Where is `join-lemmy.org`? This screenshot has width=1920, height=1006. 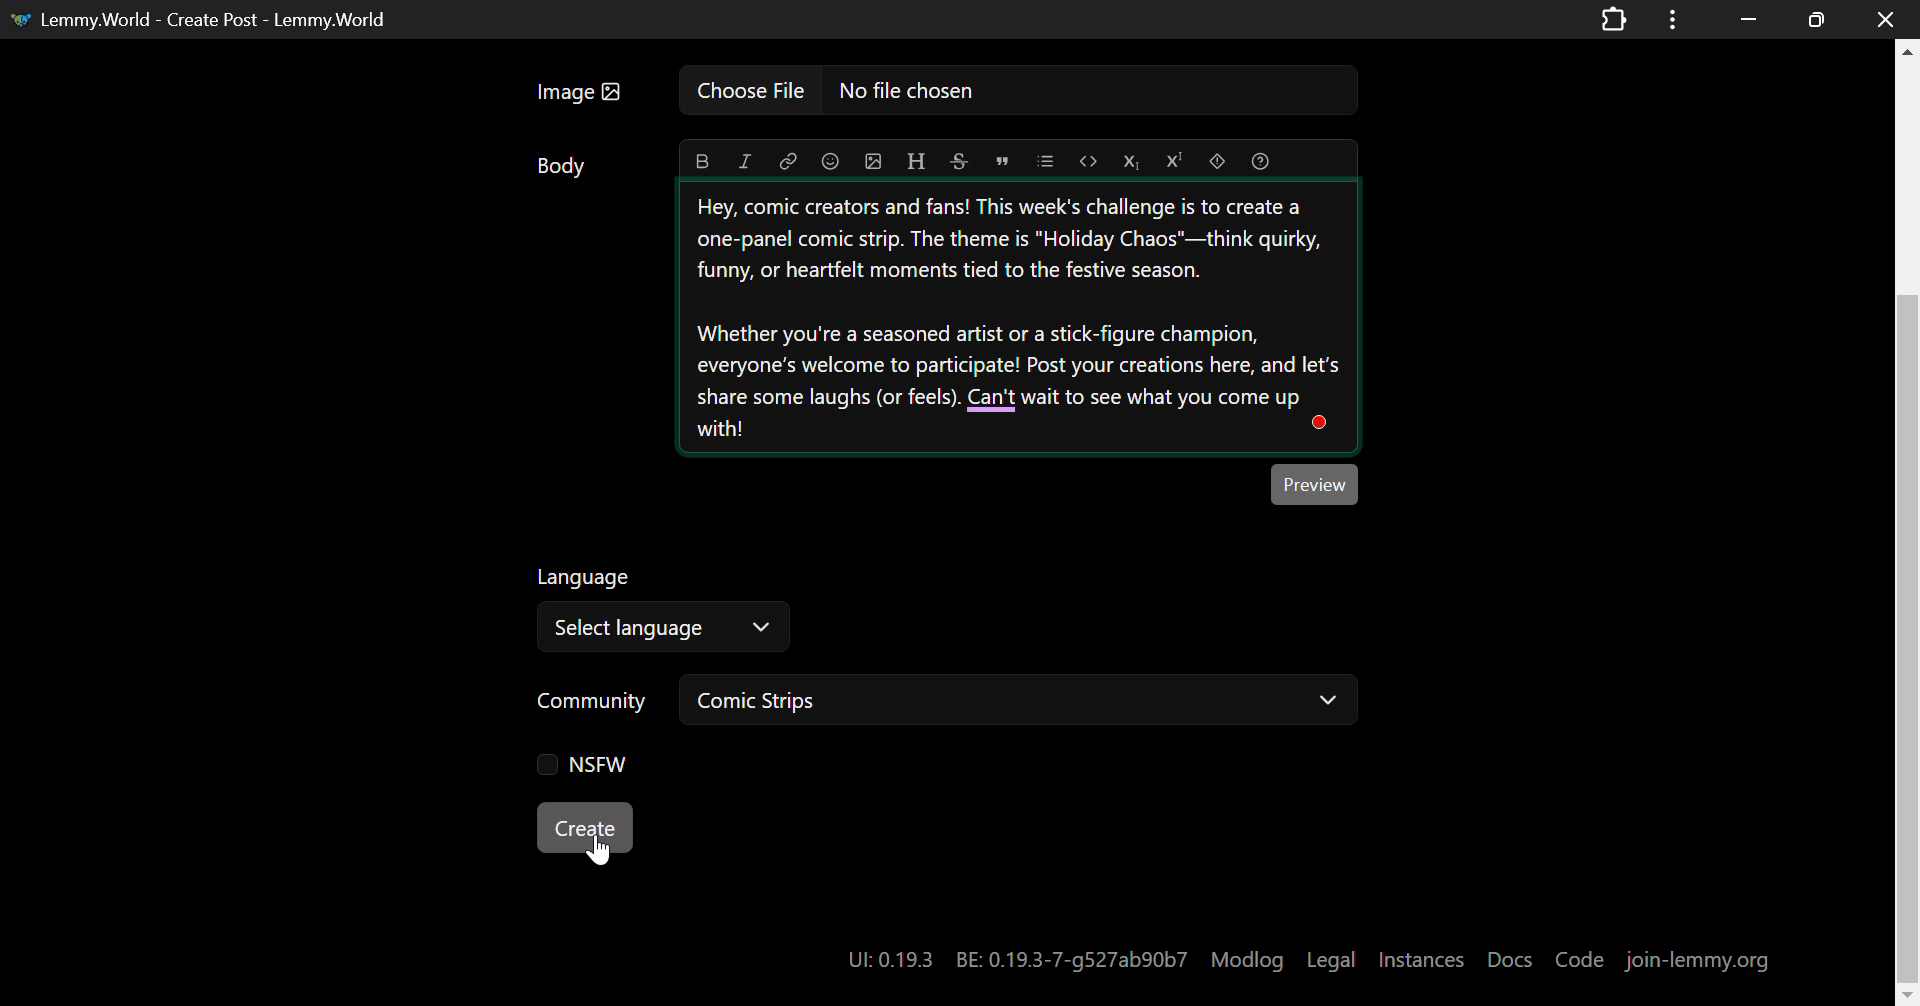
join-lemmy.org is located at coordinates (1700, 959).